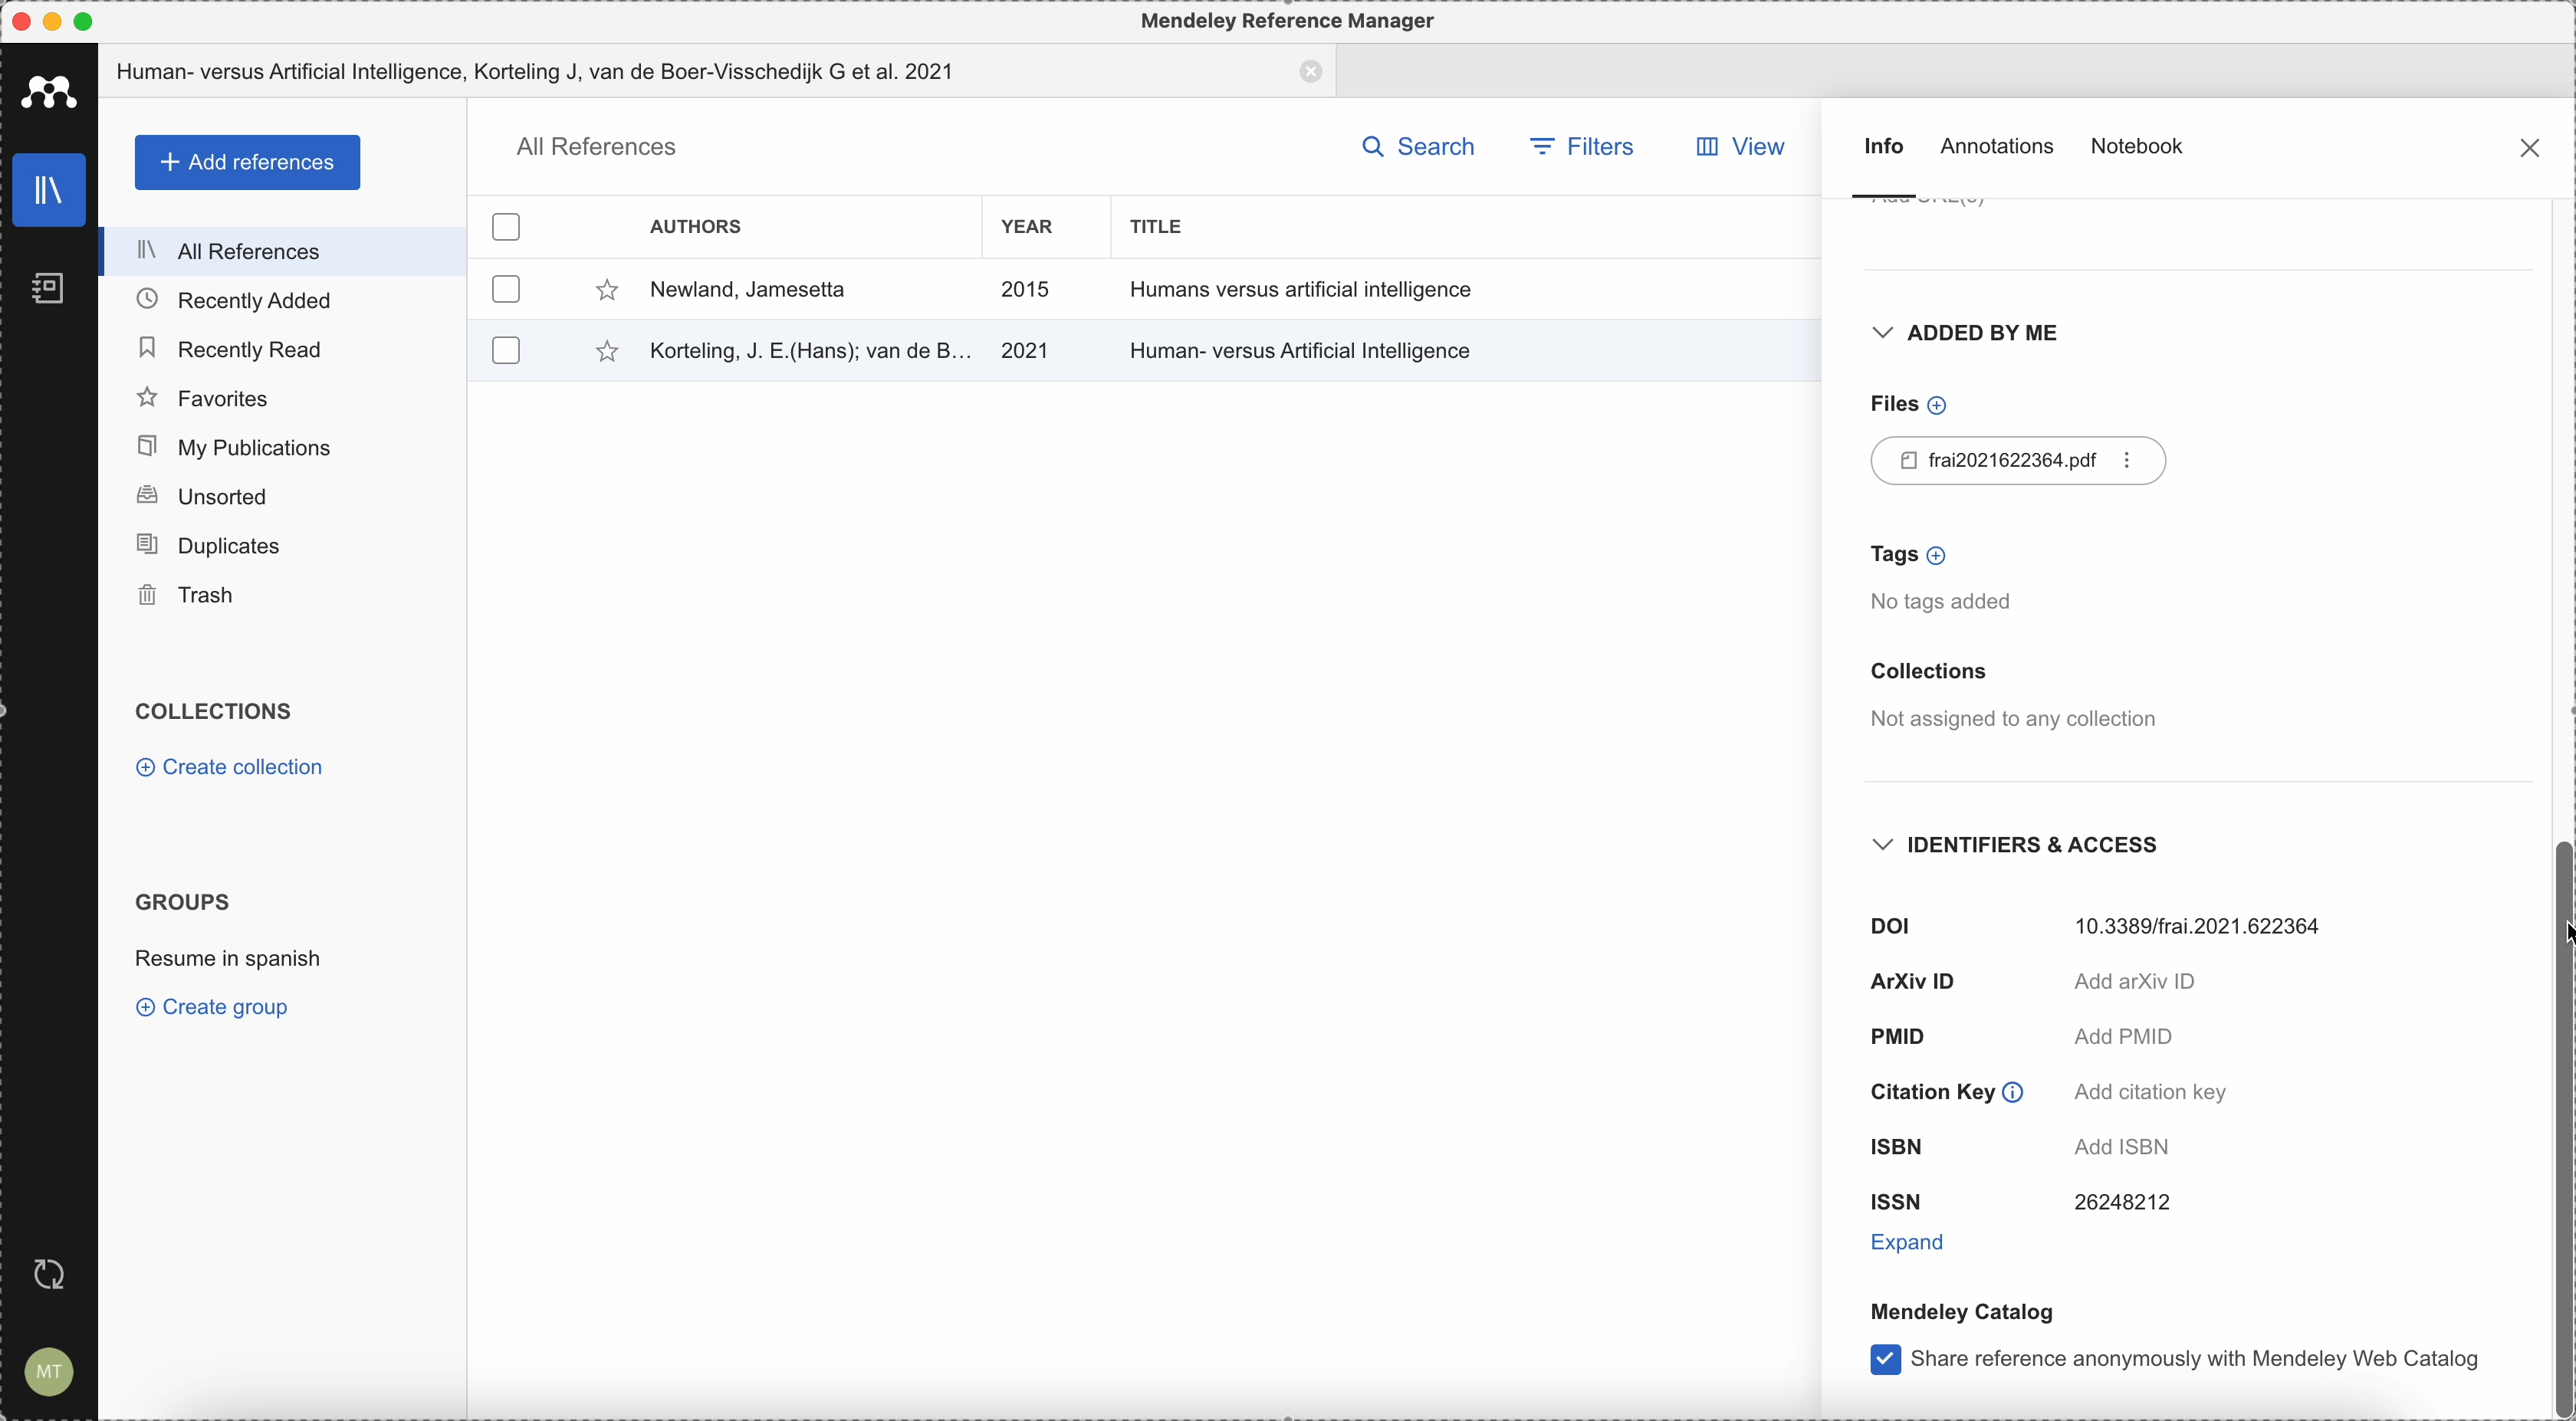 The width and height of the screenshot is (2576, 1421). I want to click on notebook, so click(2140, 144).